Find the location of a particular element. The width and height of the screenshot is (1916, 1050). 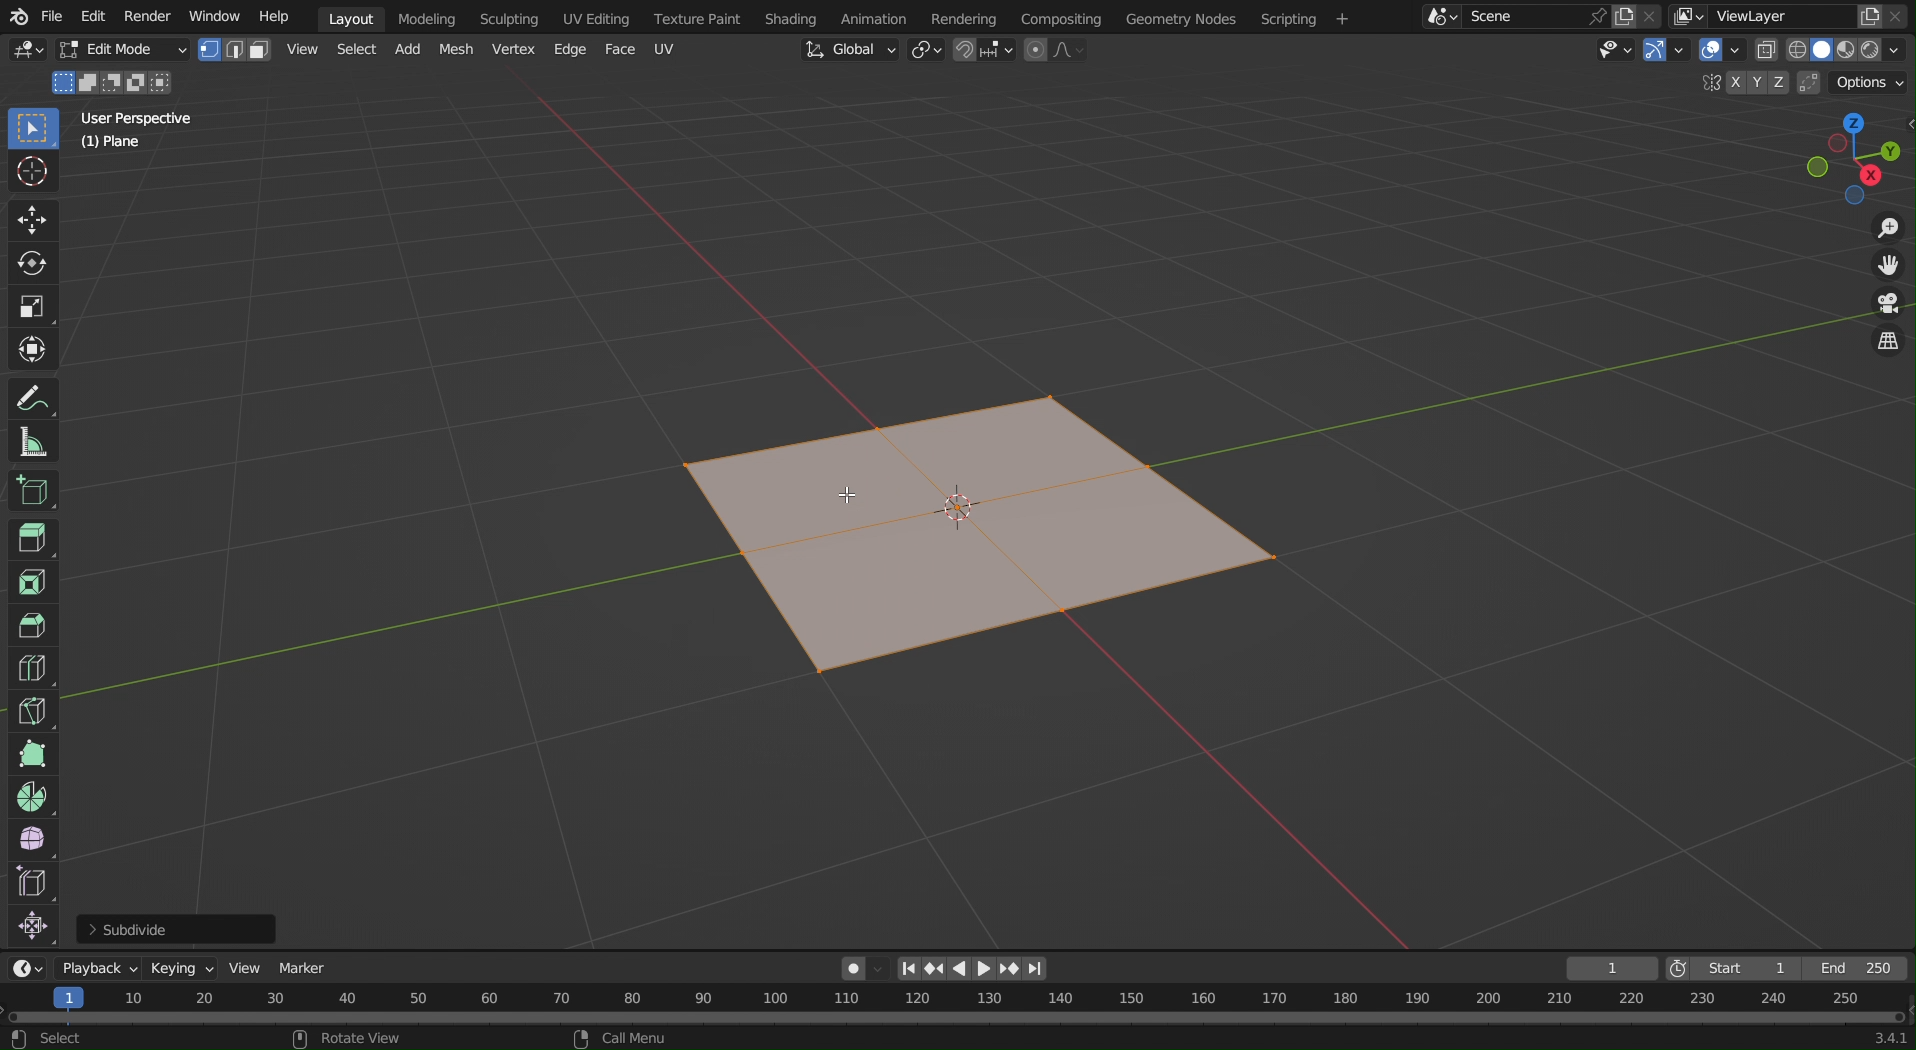

Show Object Types is located at coordinates (1614, 55).